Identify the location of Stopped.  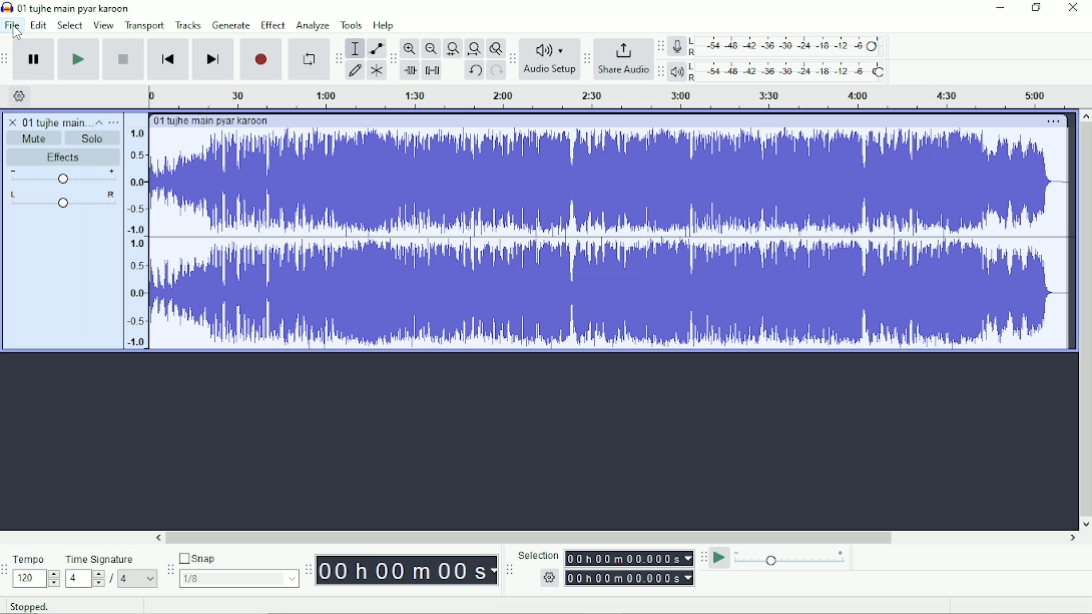
(35, 607).